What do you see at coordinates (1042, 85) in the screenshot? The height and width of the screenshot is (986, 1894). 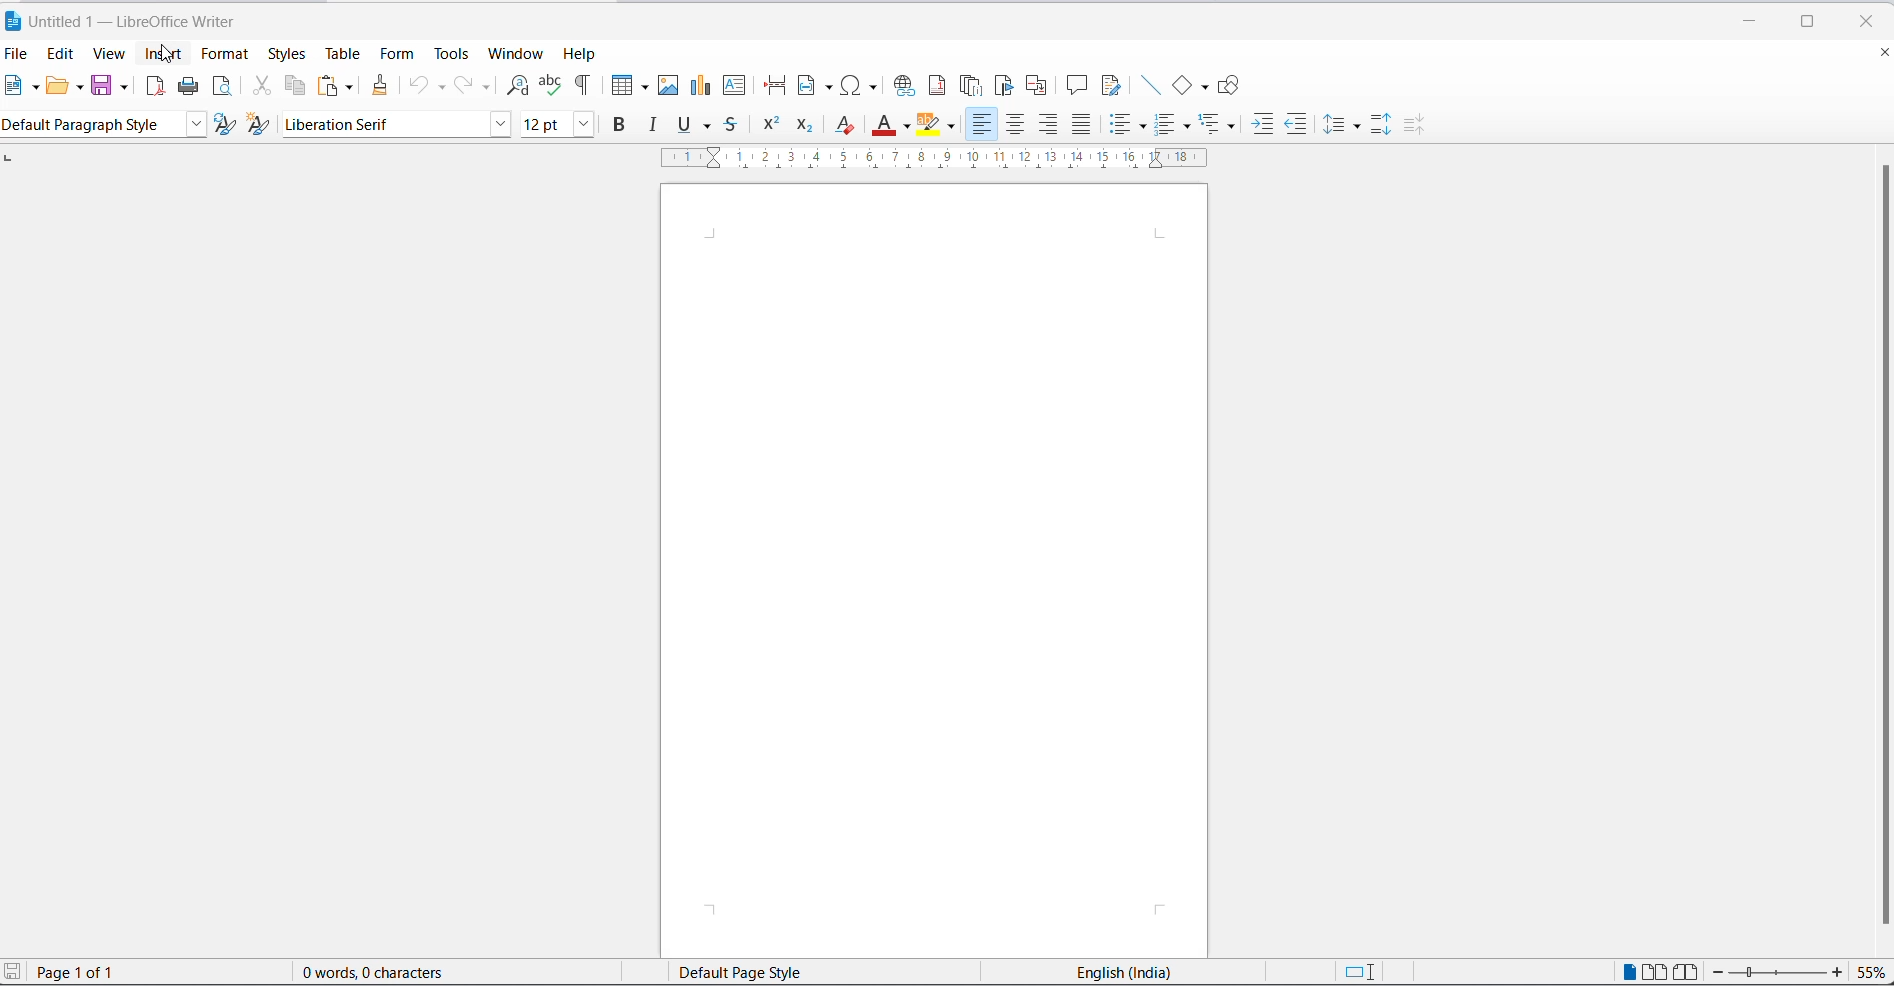 I see `insert cross-reference` at bounding box center [1042, 85].